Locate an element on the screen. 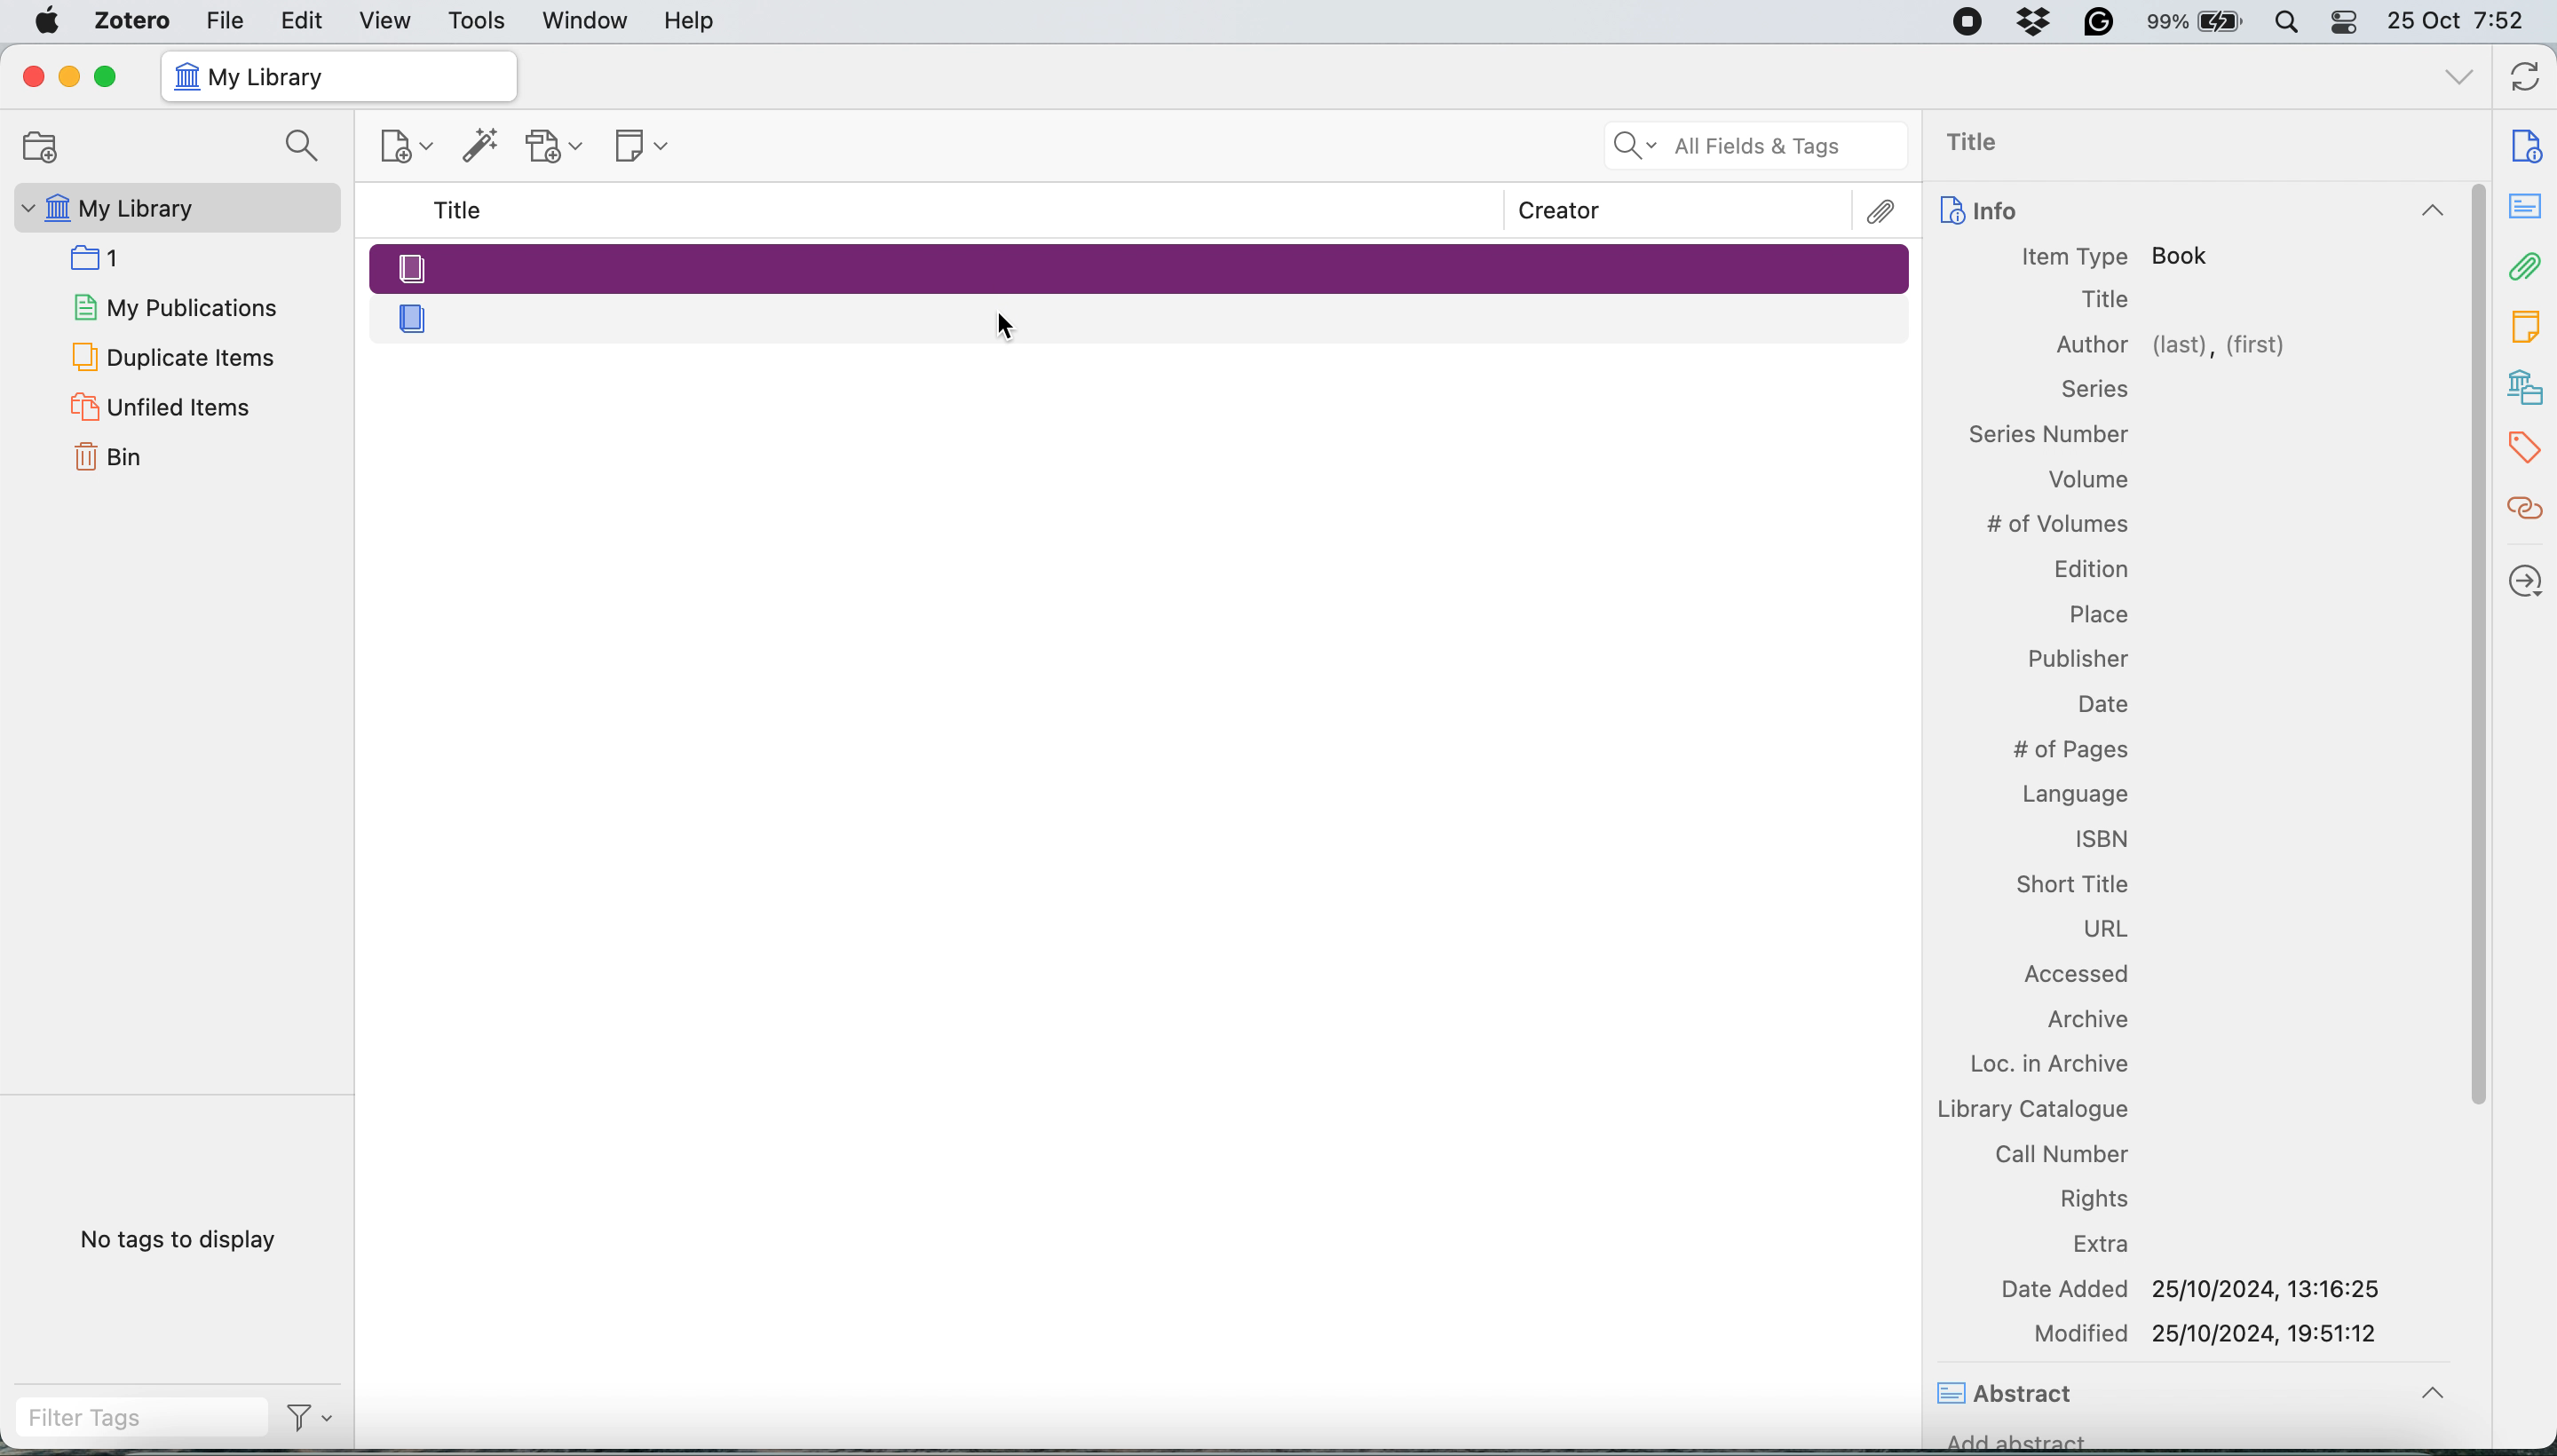 The height and width of the screenshot is (1456, 2557). Filter Options is located at coordinates (318, 1418).